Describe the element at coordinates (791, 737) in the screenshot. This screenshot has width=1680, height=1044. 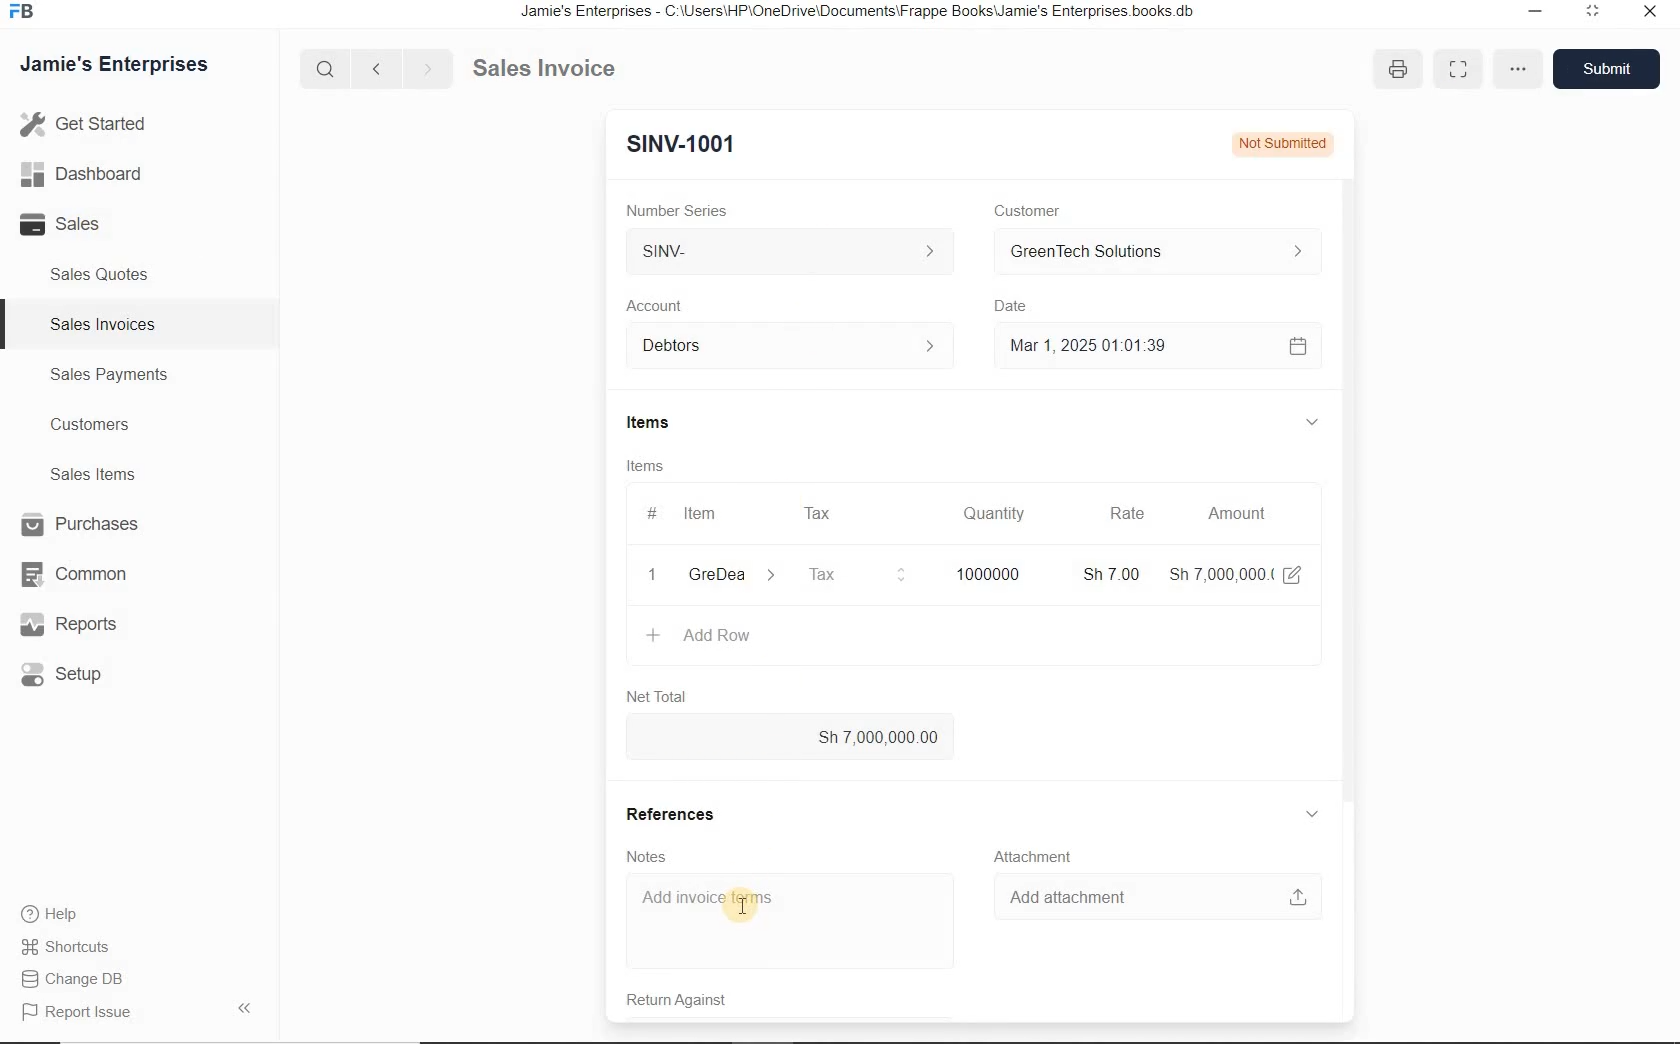
I see `Sh 7,000,000.00` at that location.